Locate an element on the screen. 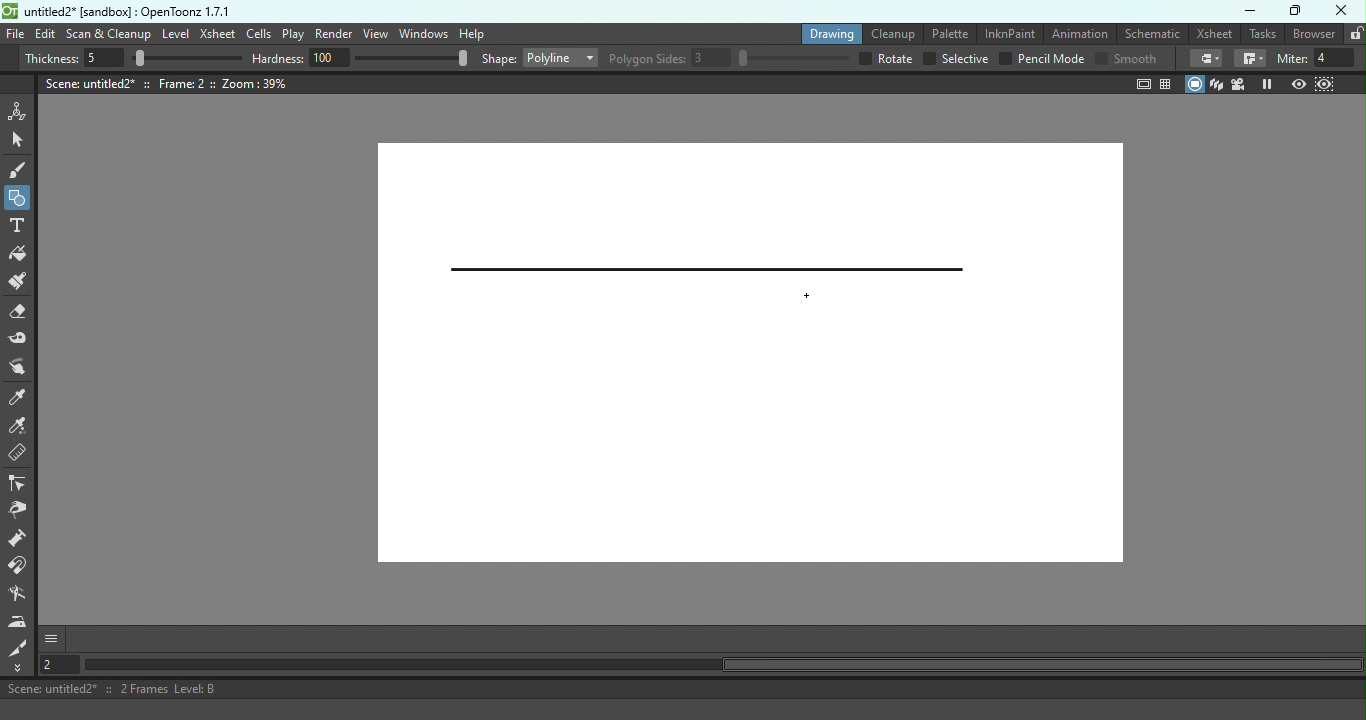 The image size is (1366, 720). Iron tool is located at coordinates (18, 622).